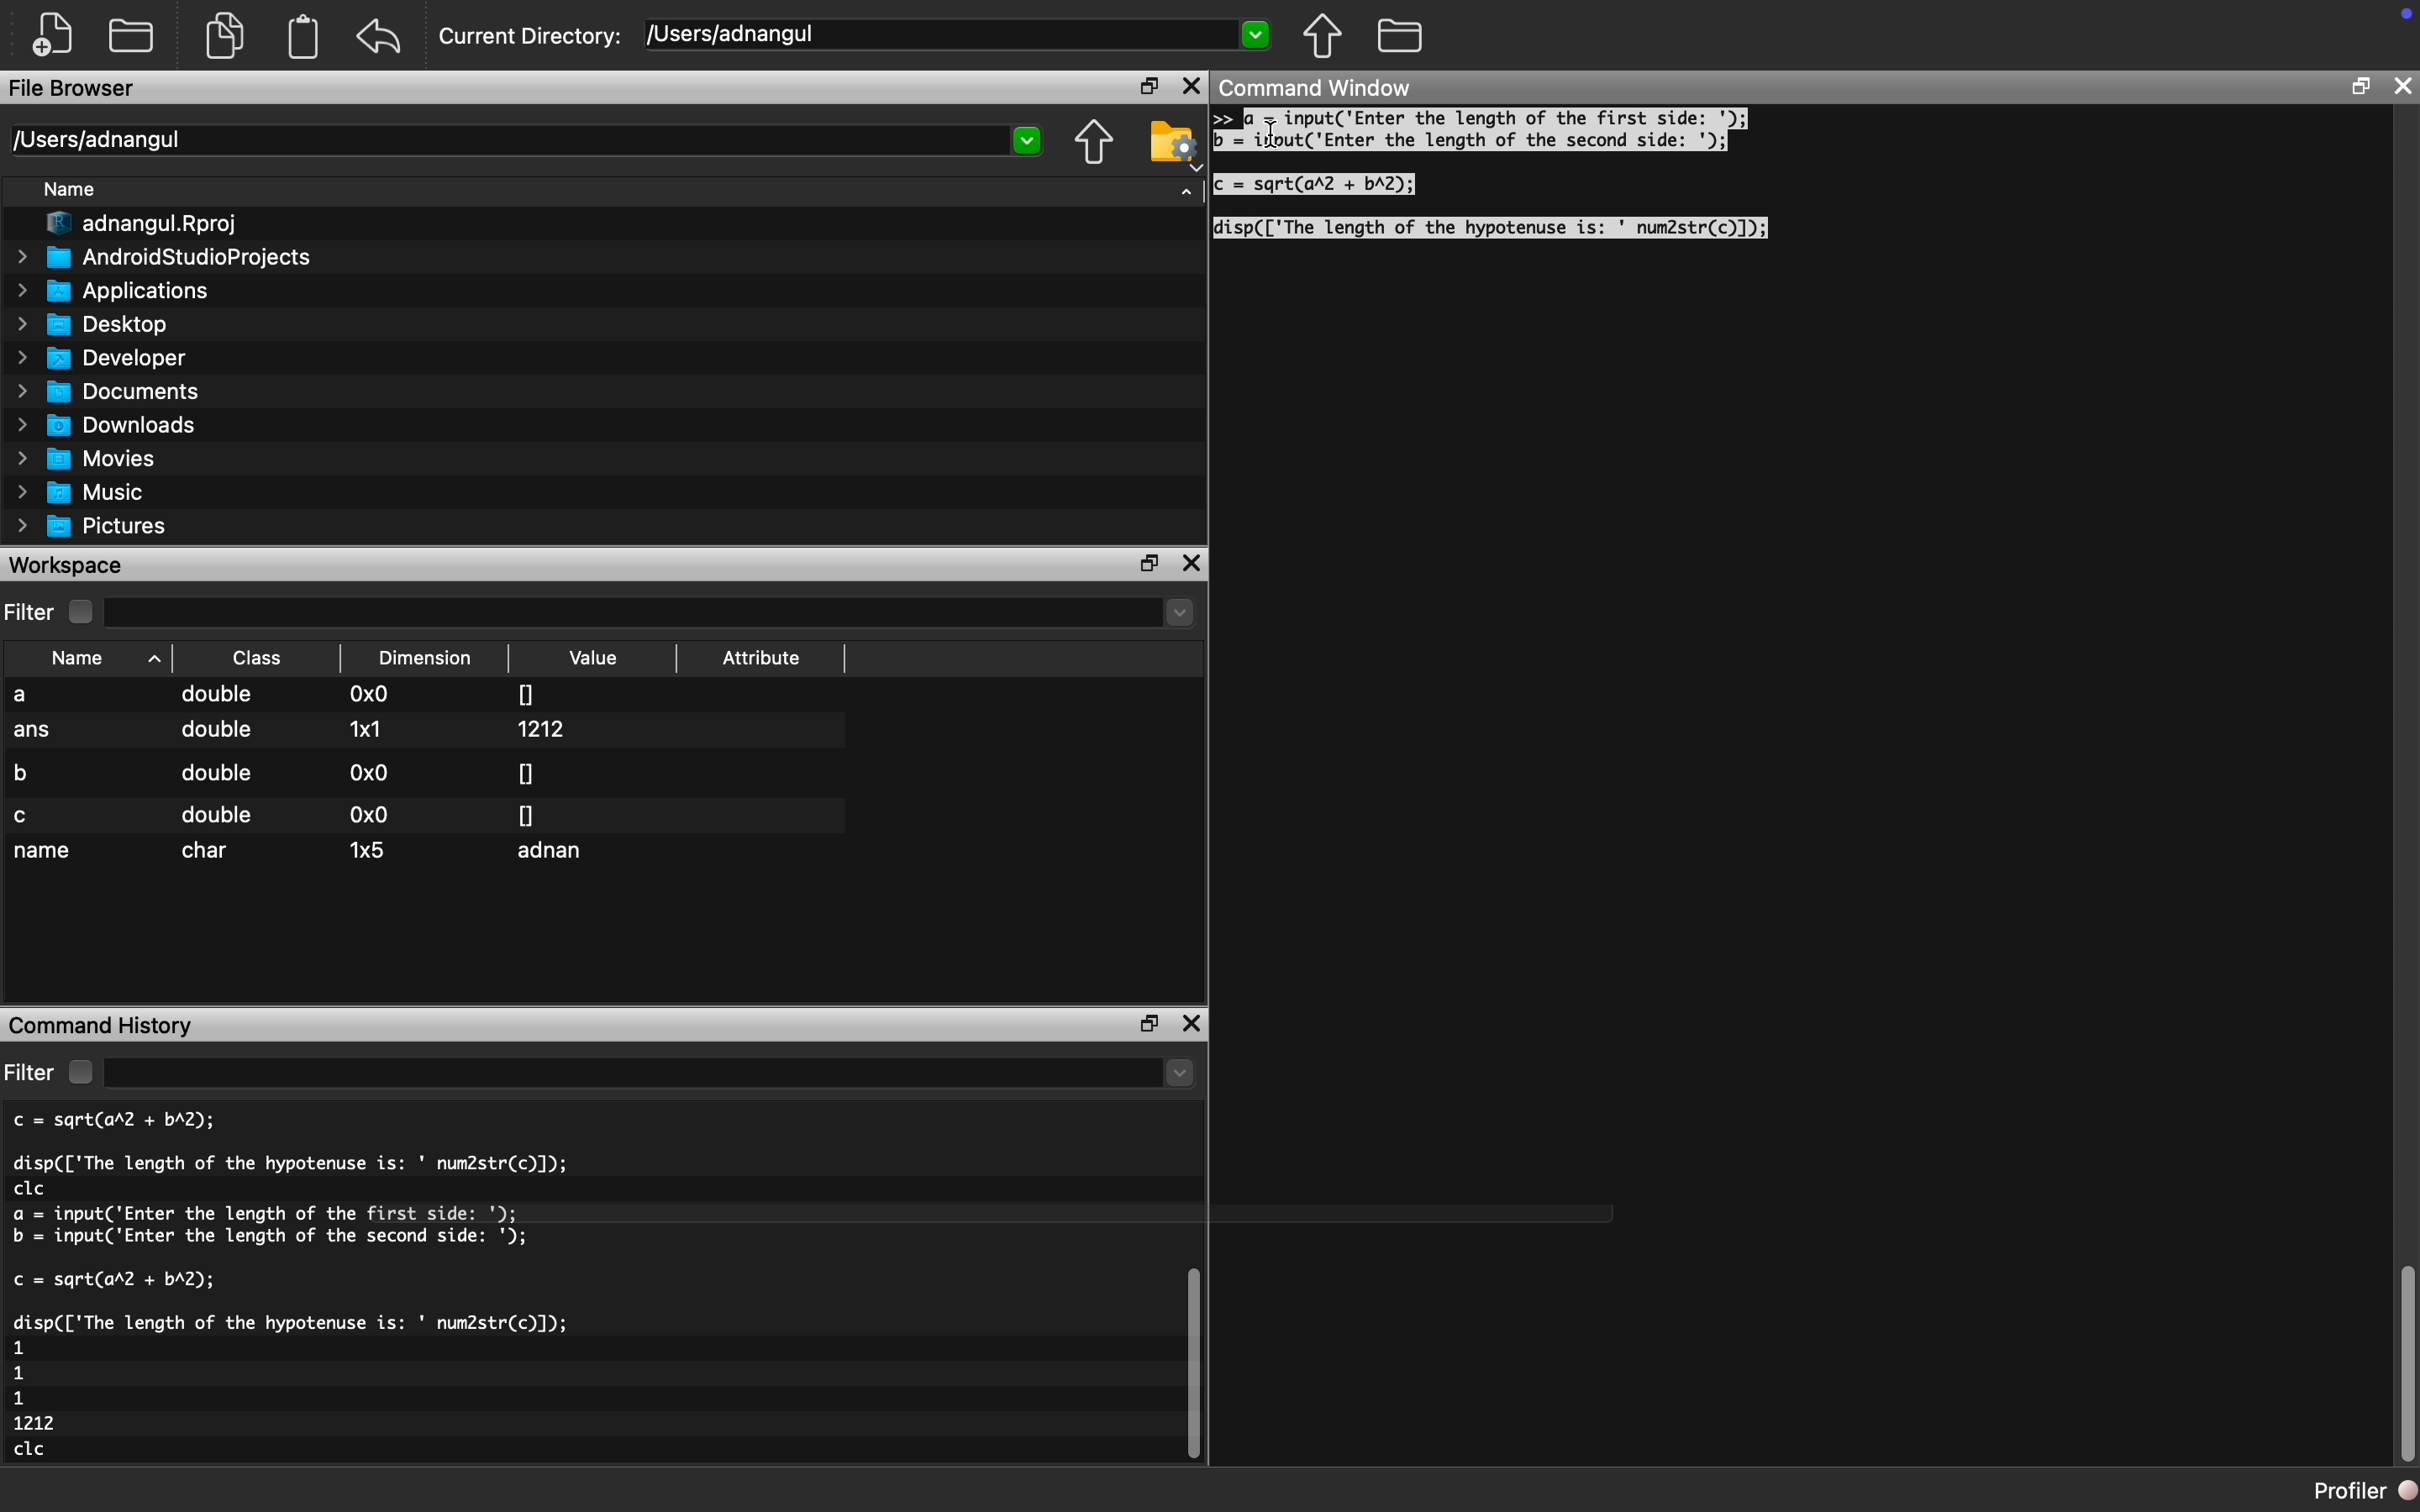  Describe the element at coordinates (1196, 564) in the screenshot. I see `close` at that location.